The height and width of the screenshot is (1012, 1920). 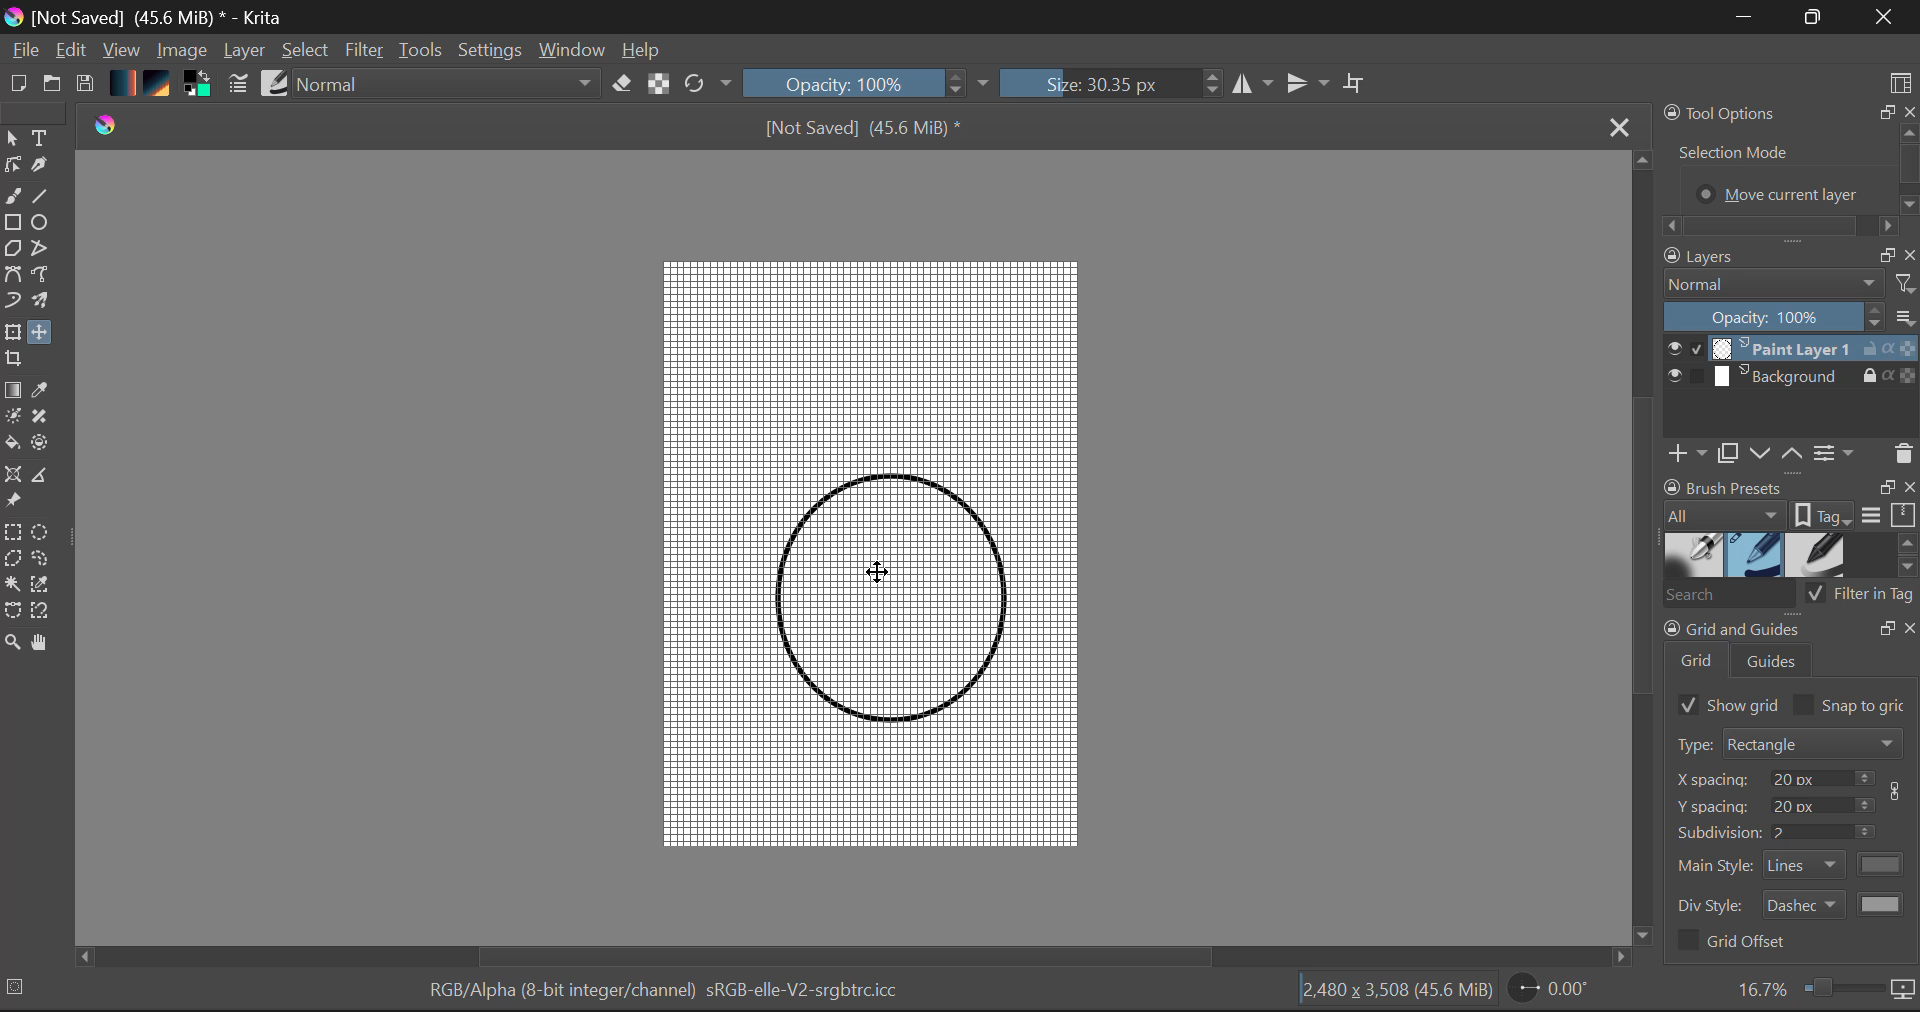 What do you see at coordinates (149, 17) in the screenshot?
I see `Window Title` at bounding box center [149, 17].